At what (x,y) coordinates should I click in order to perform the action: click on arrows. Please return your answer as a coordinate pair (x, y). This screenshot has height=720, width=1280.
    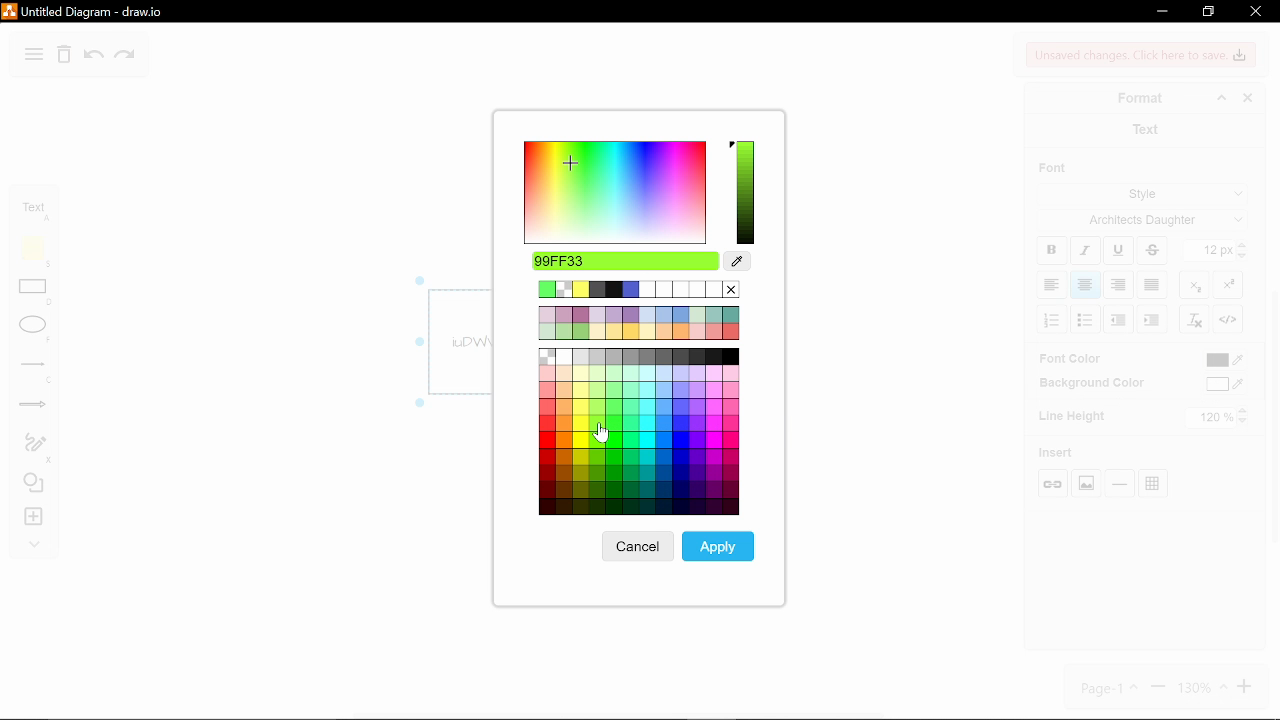
    Looking at the image, I should click on (27, 404).